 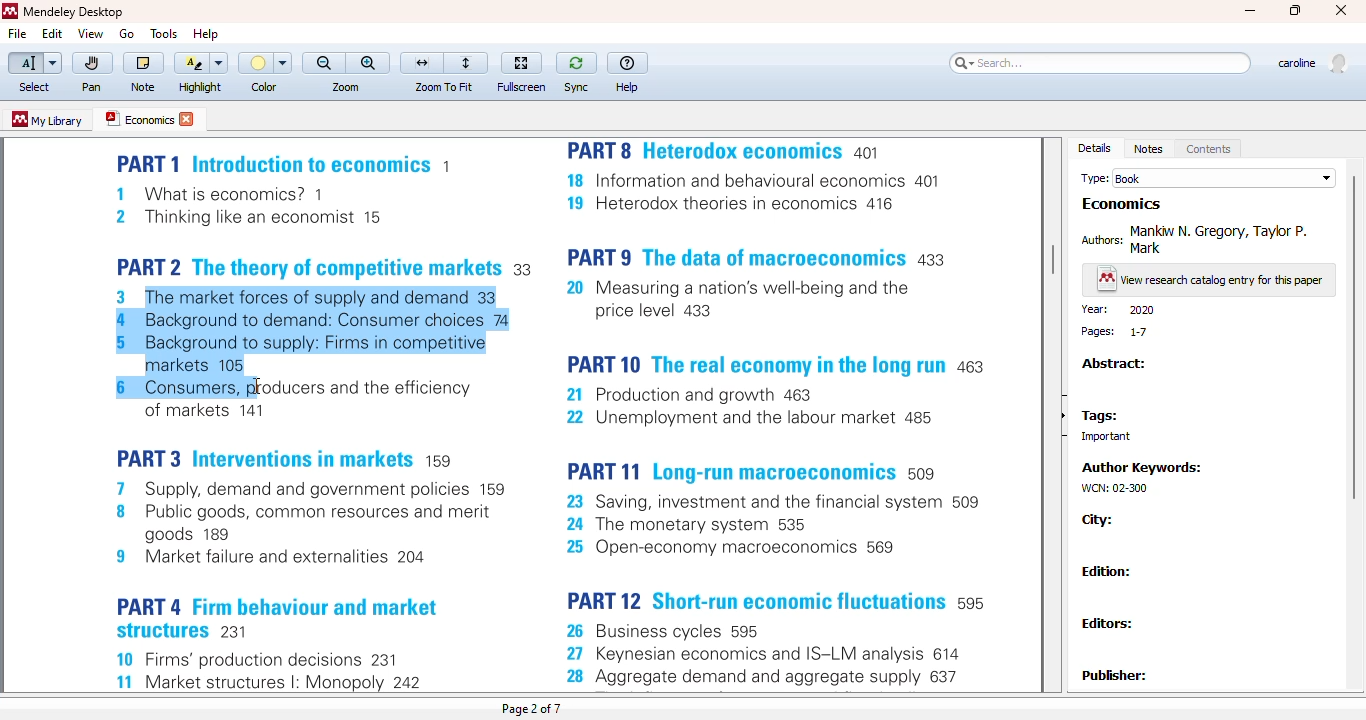 I want to click on help, so click(x=627, y=63).